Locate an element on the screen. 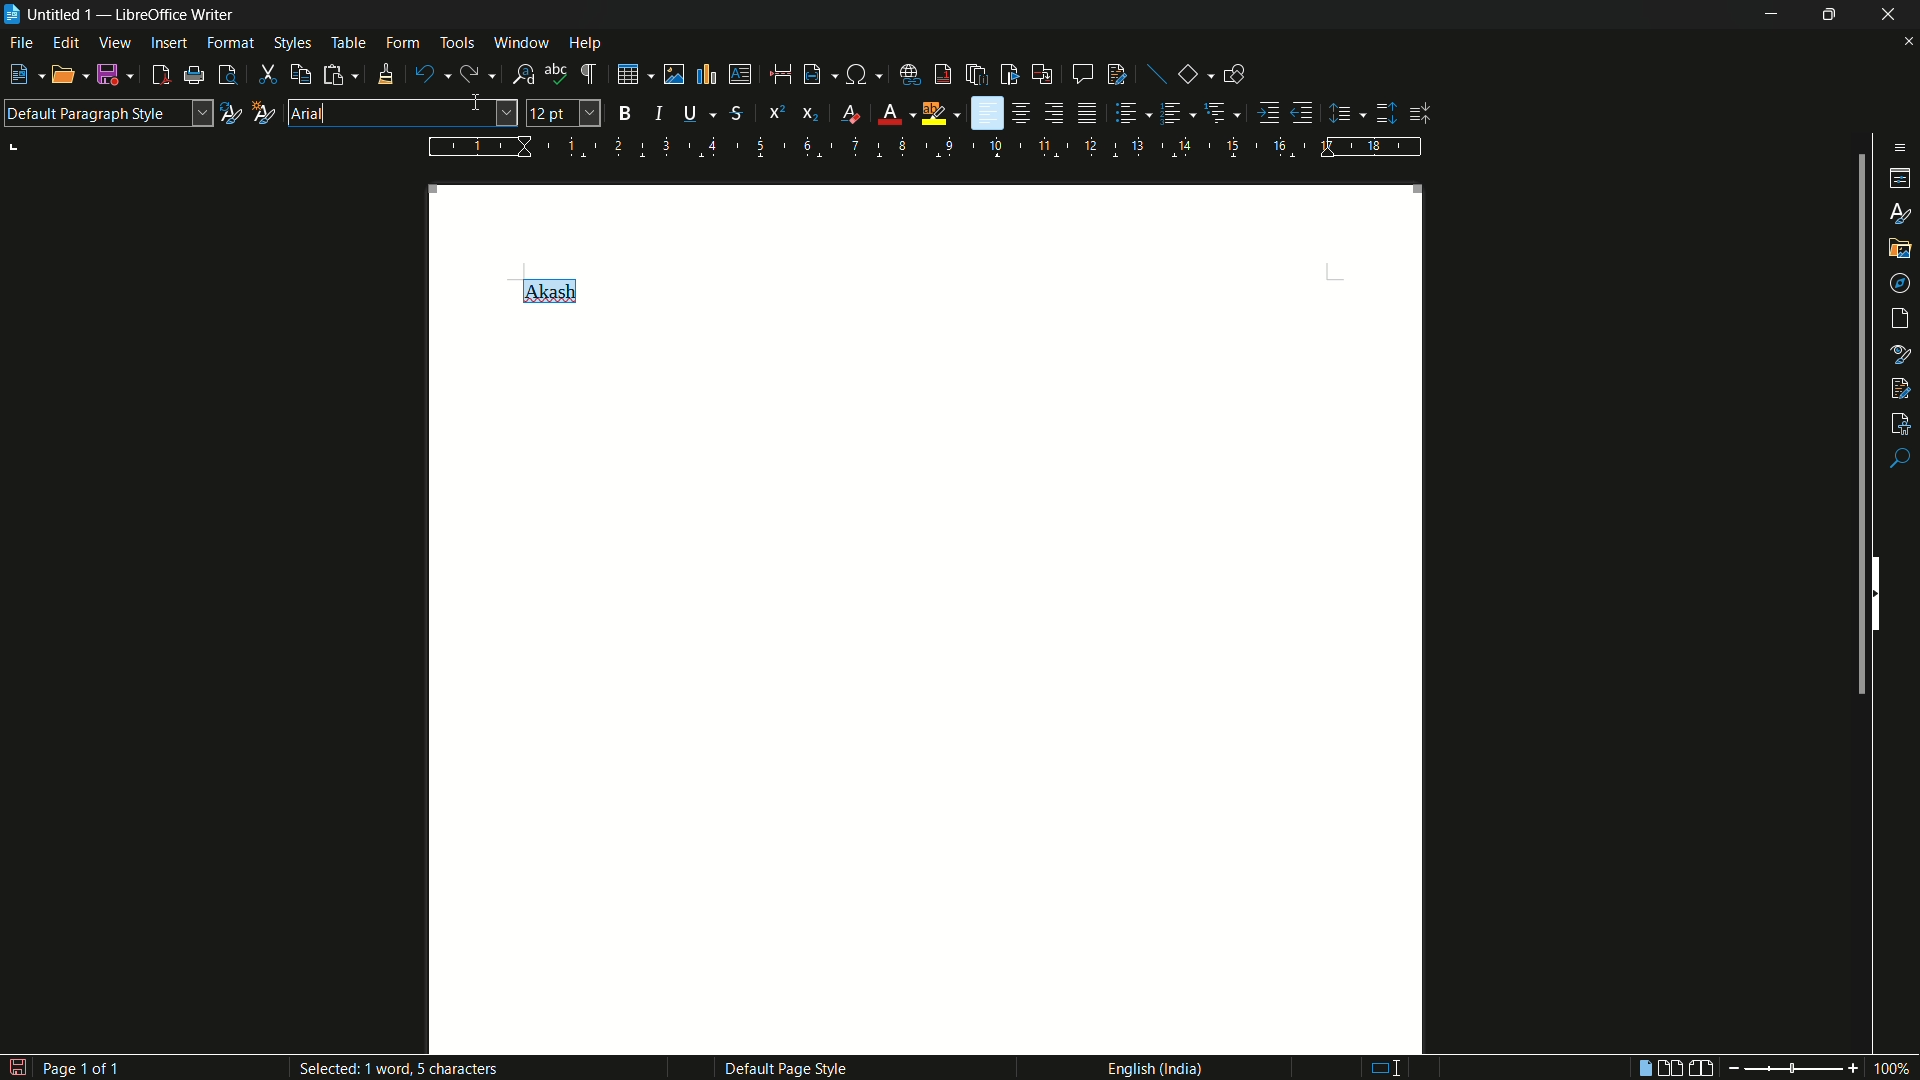 This screenshot has width=1920, height=1080. width measure scale is located at coordinates (927, 147).